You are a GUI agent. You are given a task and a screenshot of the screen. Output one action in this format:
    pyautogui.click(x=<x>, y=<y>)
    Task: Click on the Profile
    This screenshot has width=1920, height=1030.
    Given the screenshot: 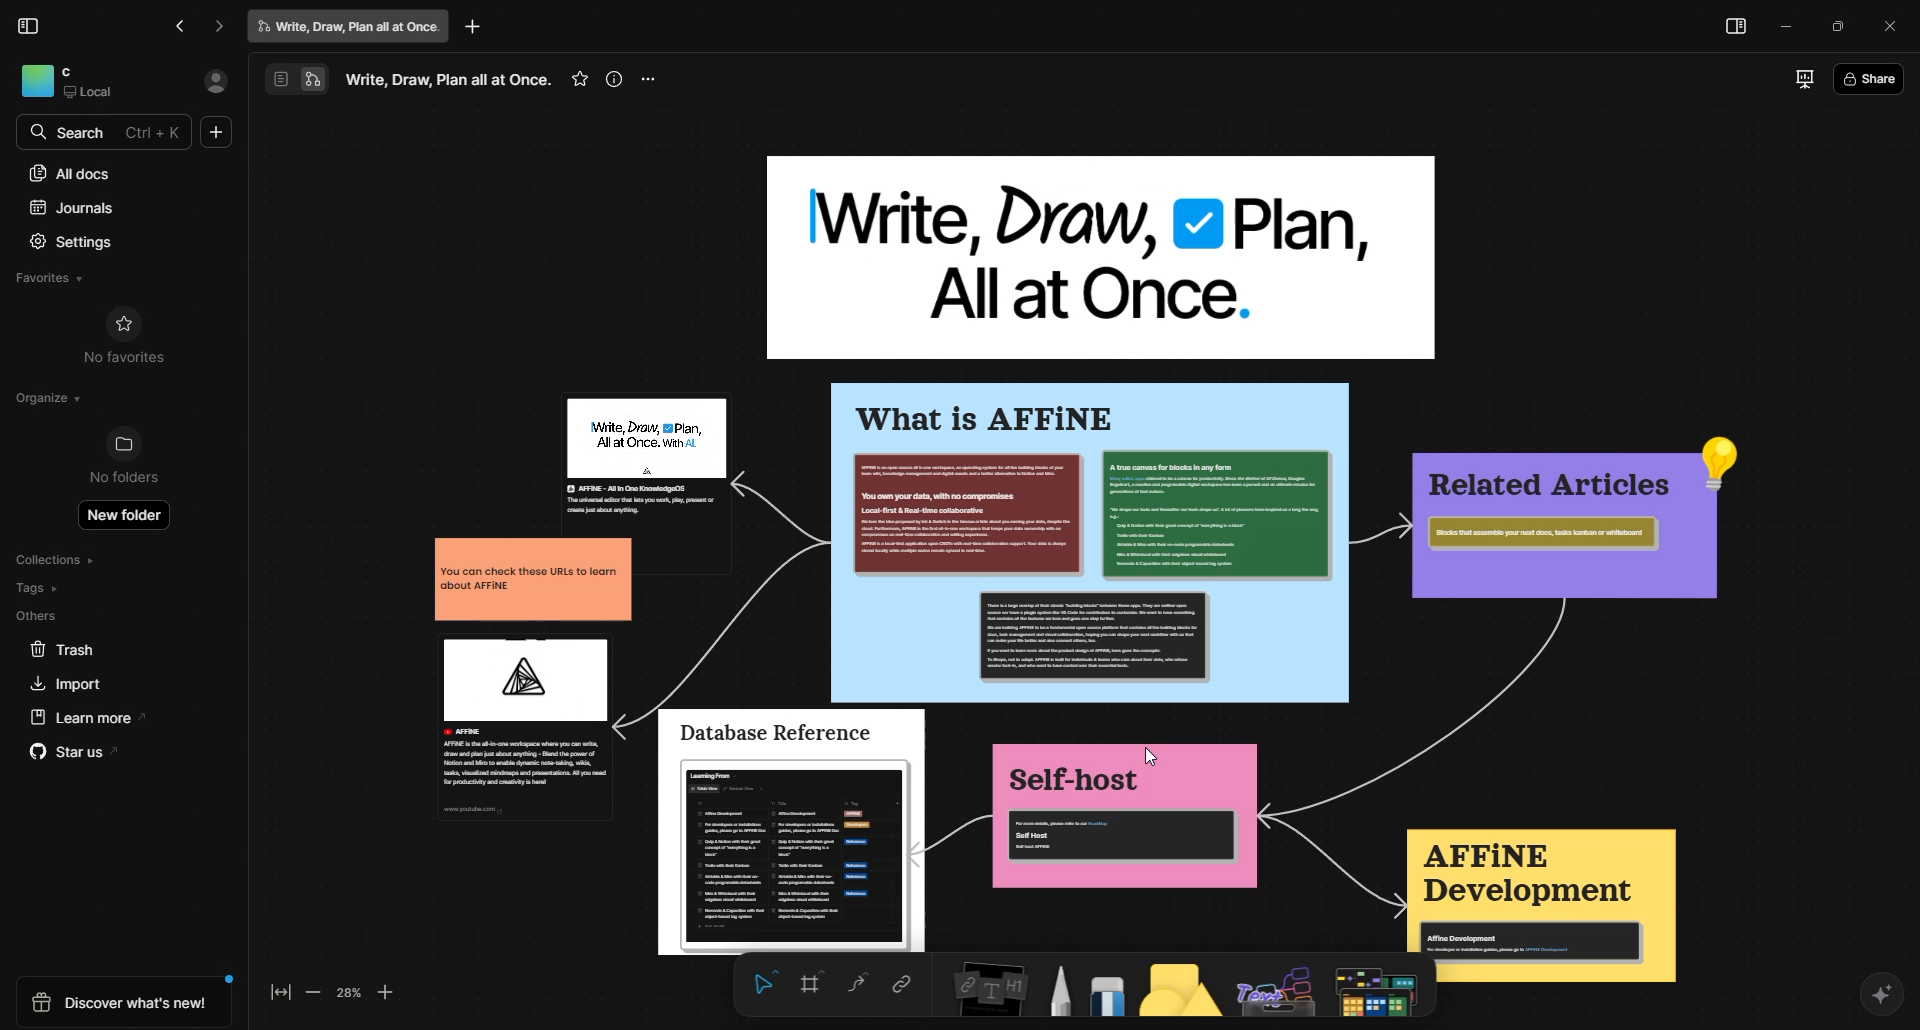 What is the action you would take?
    pyautogui.click(x=215, y=82)
    